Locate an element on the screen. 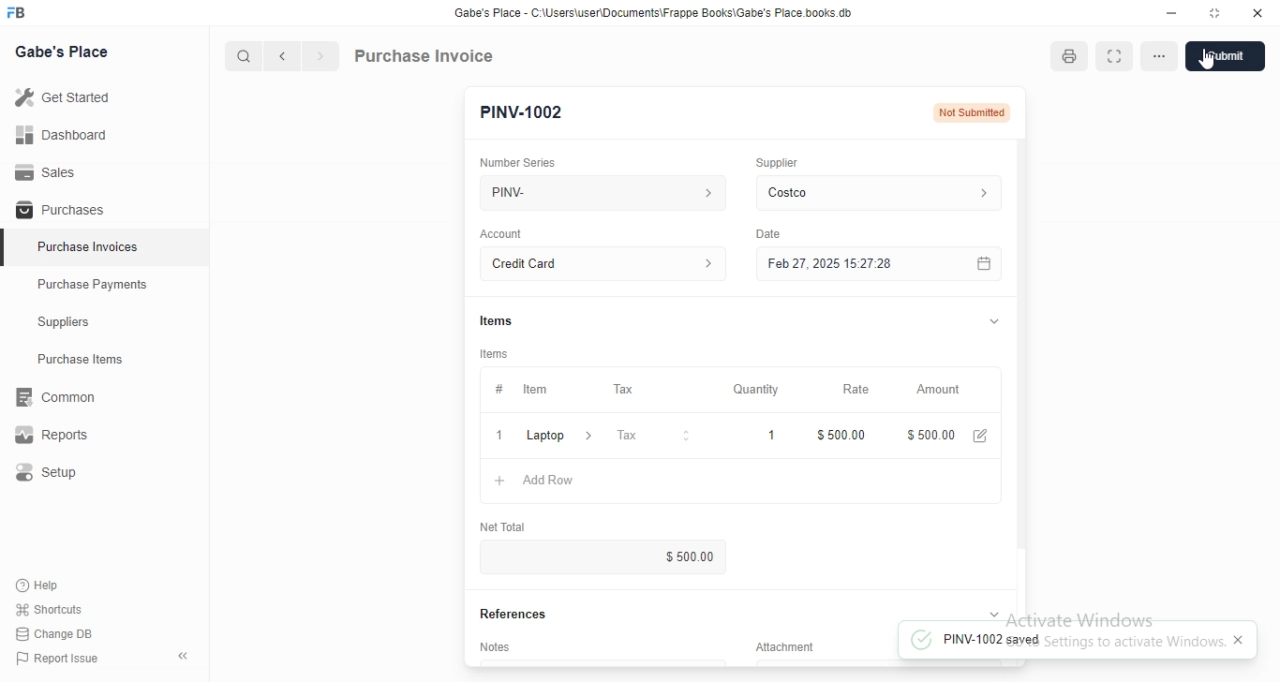 The width and height of the screenshot is (1280, 682). Search is located at coordinates (243, 56).